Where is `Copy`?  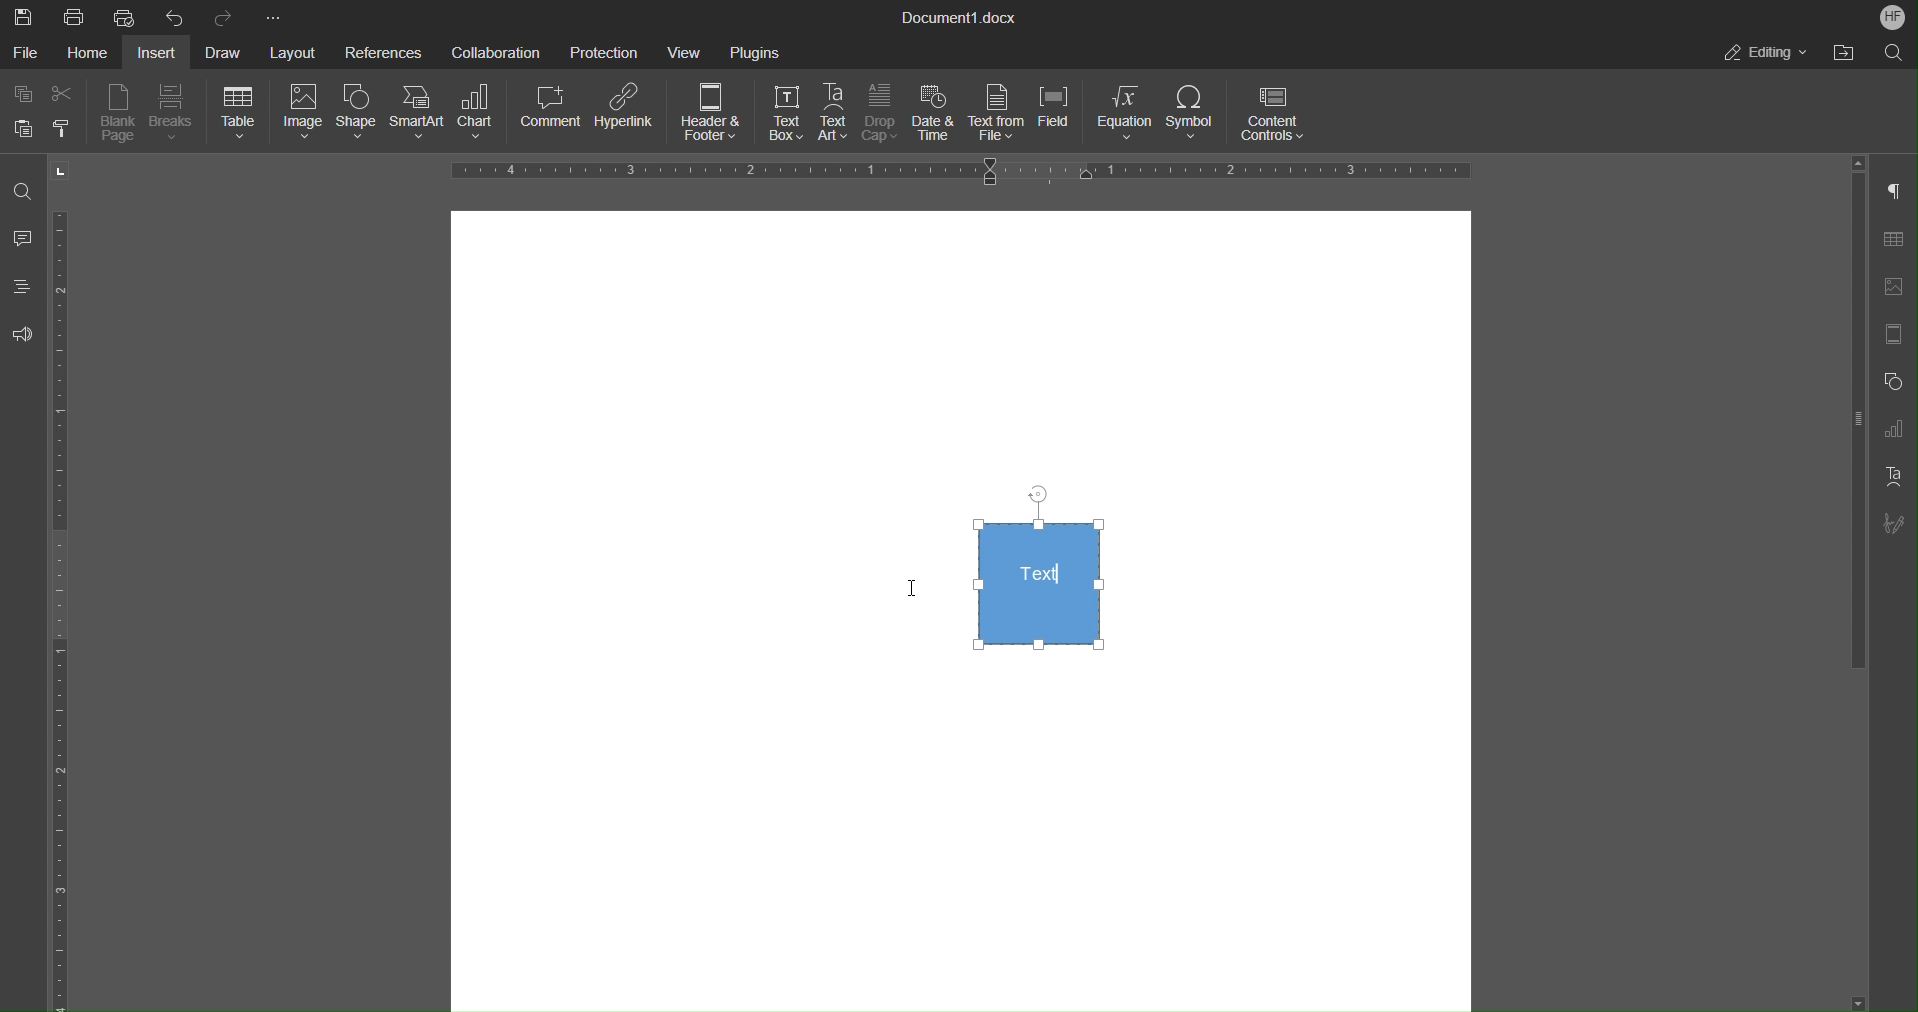 Copy is located at coordinates (22, 93).